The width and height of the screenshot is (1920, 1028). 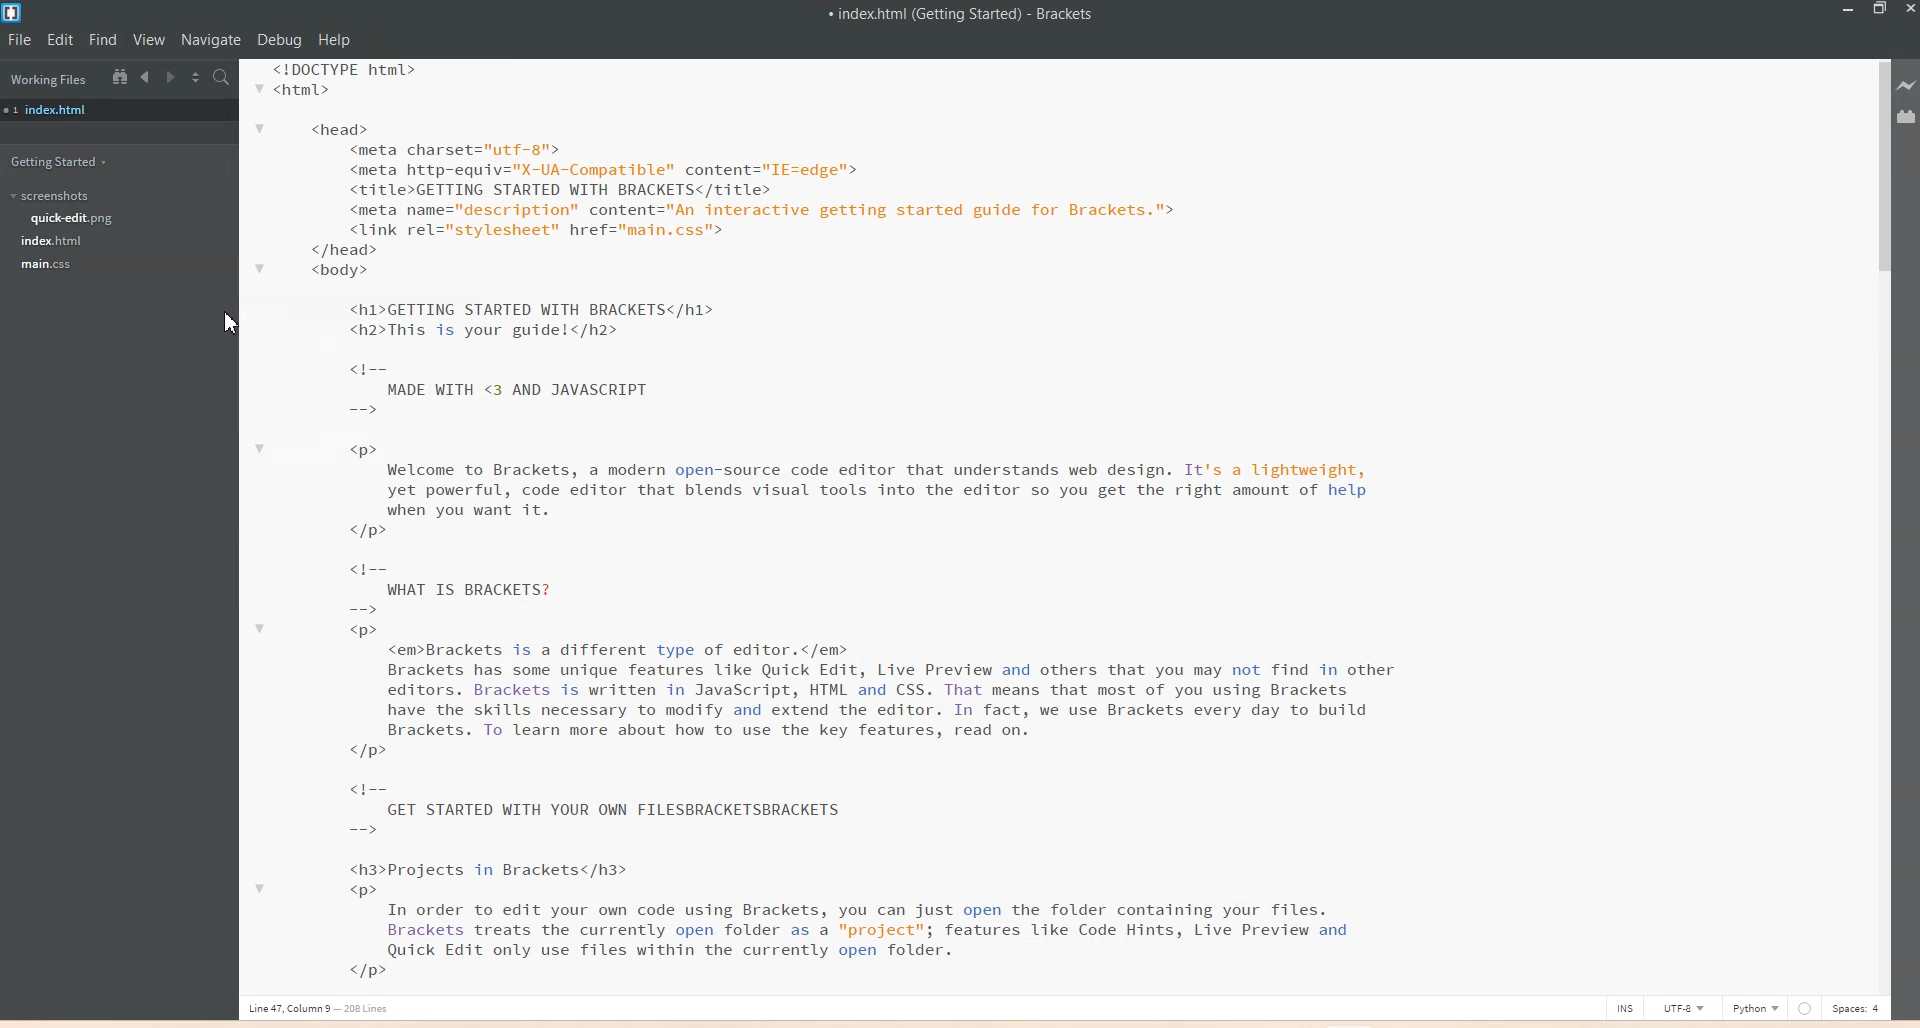 I want to click on Maximize, so click(x=1880, y=10).